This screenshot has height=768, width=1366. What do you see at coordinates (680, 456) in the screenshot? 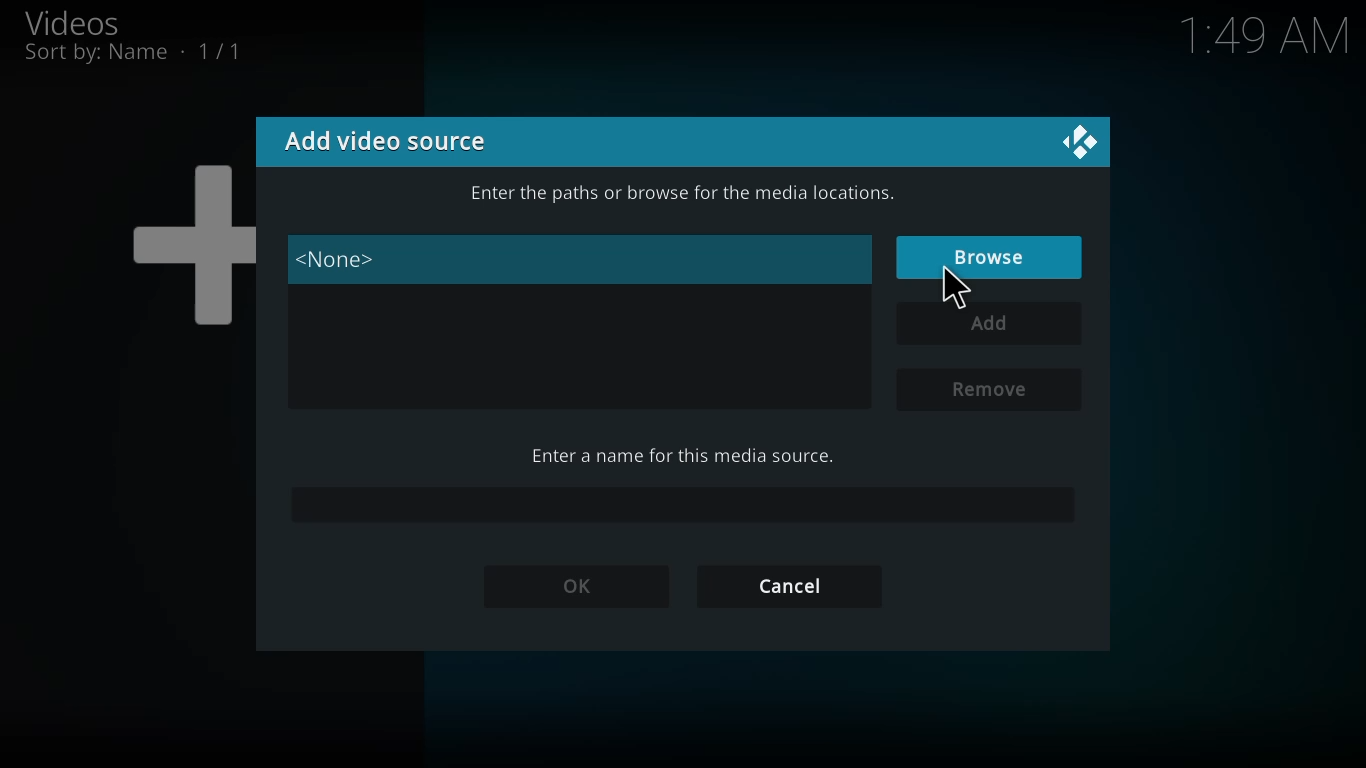
I see `enter name` at bounding box center [680, 456].